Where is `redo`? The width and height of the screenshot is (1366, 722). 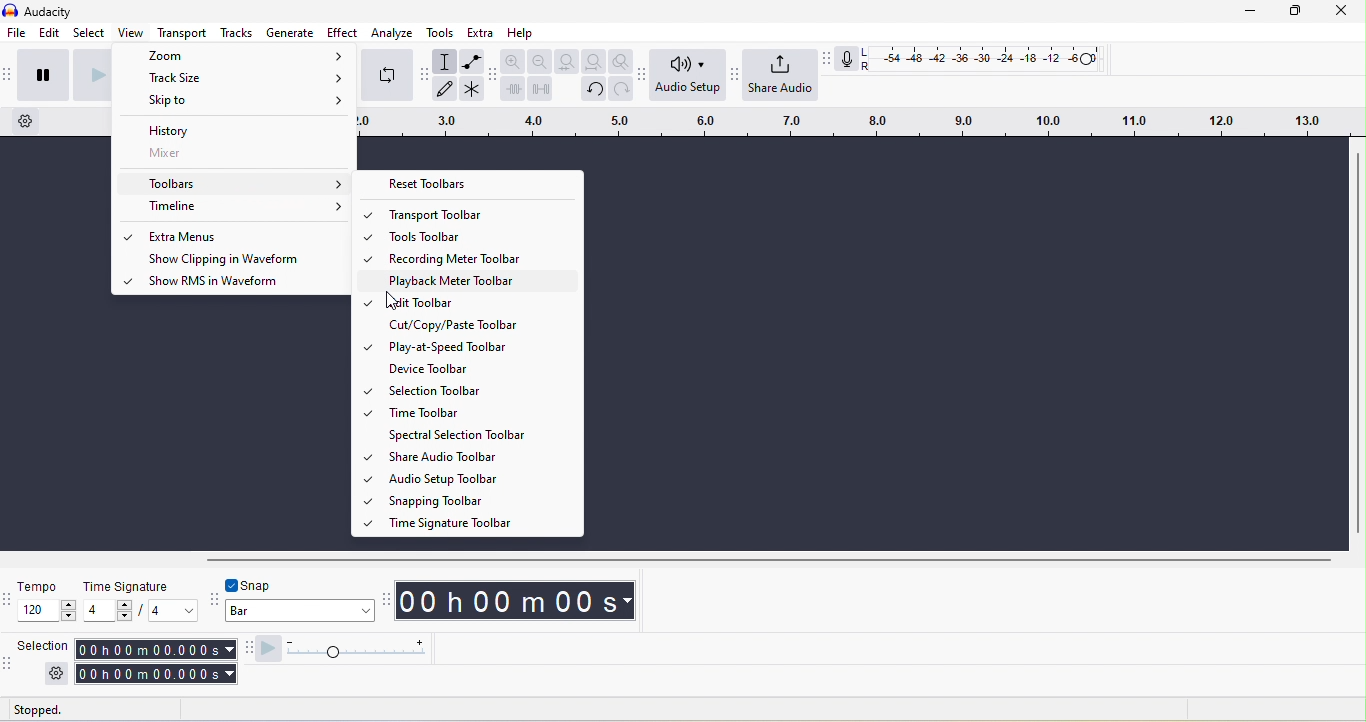
redo is located at coordinates (621, 89).